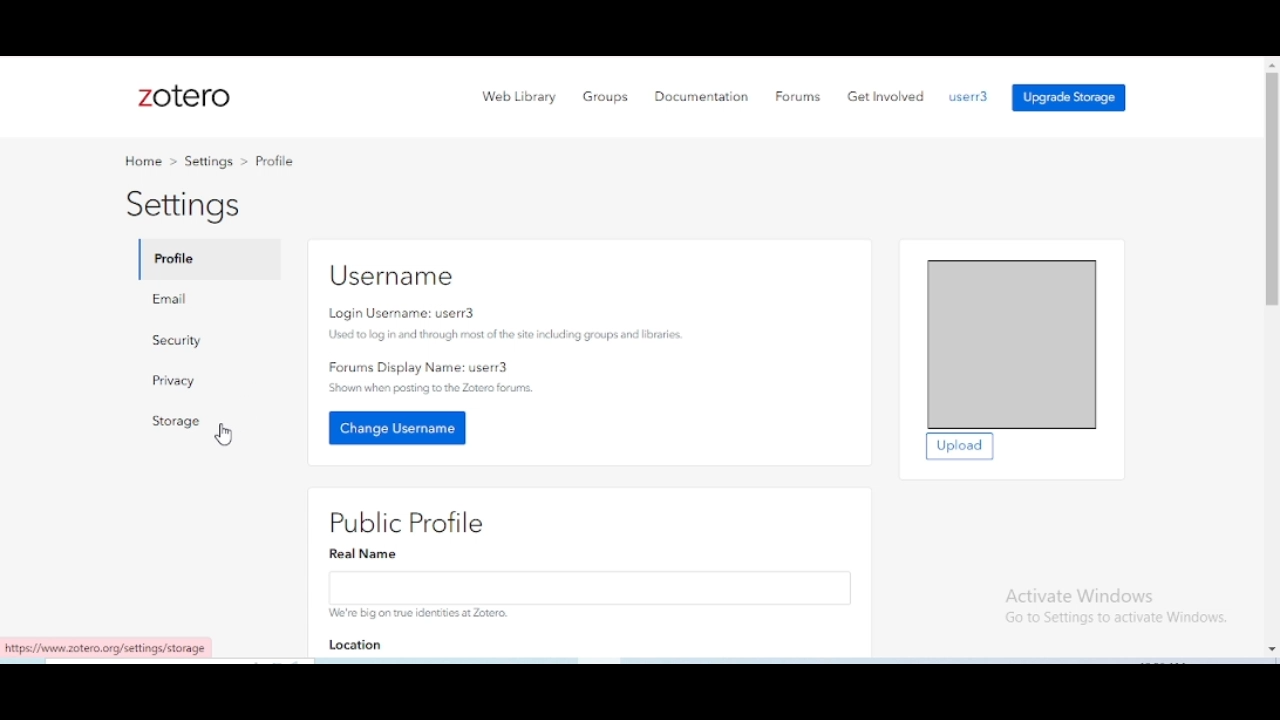 The image size is (1280, 720). What do you see at coordinates (357, 645) in the screenshot?
I see `location` at bounding box center [357, 645].